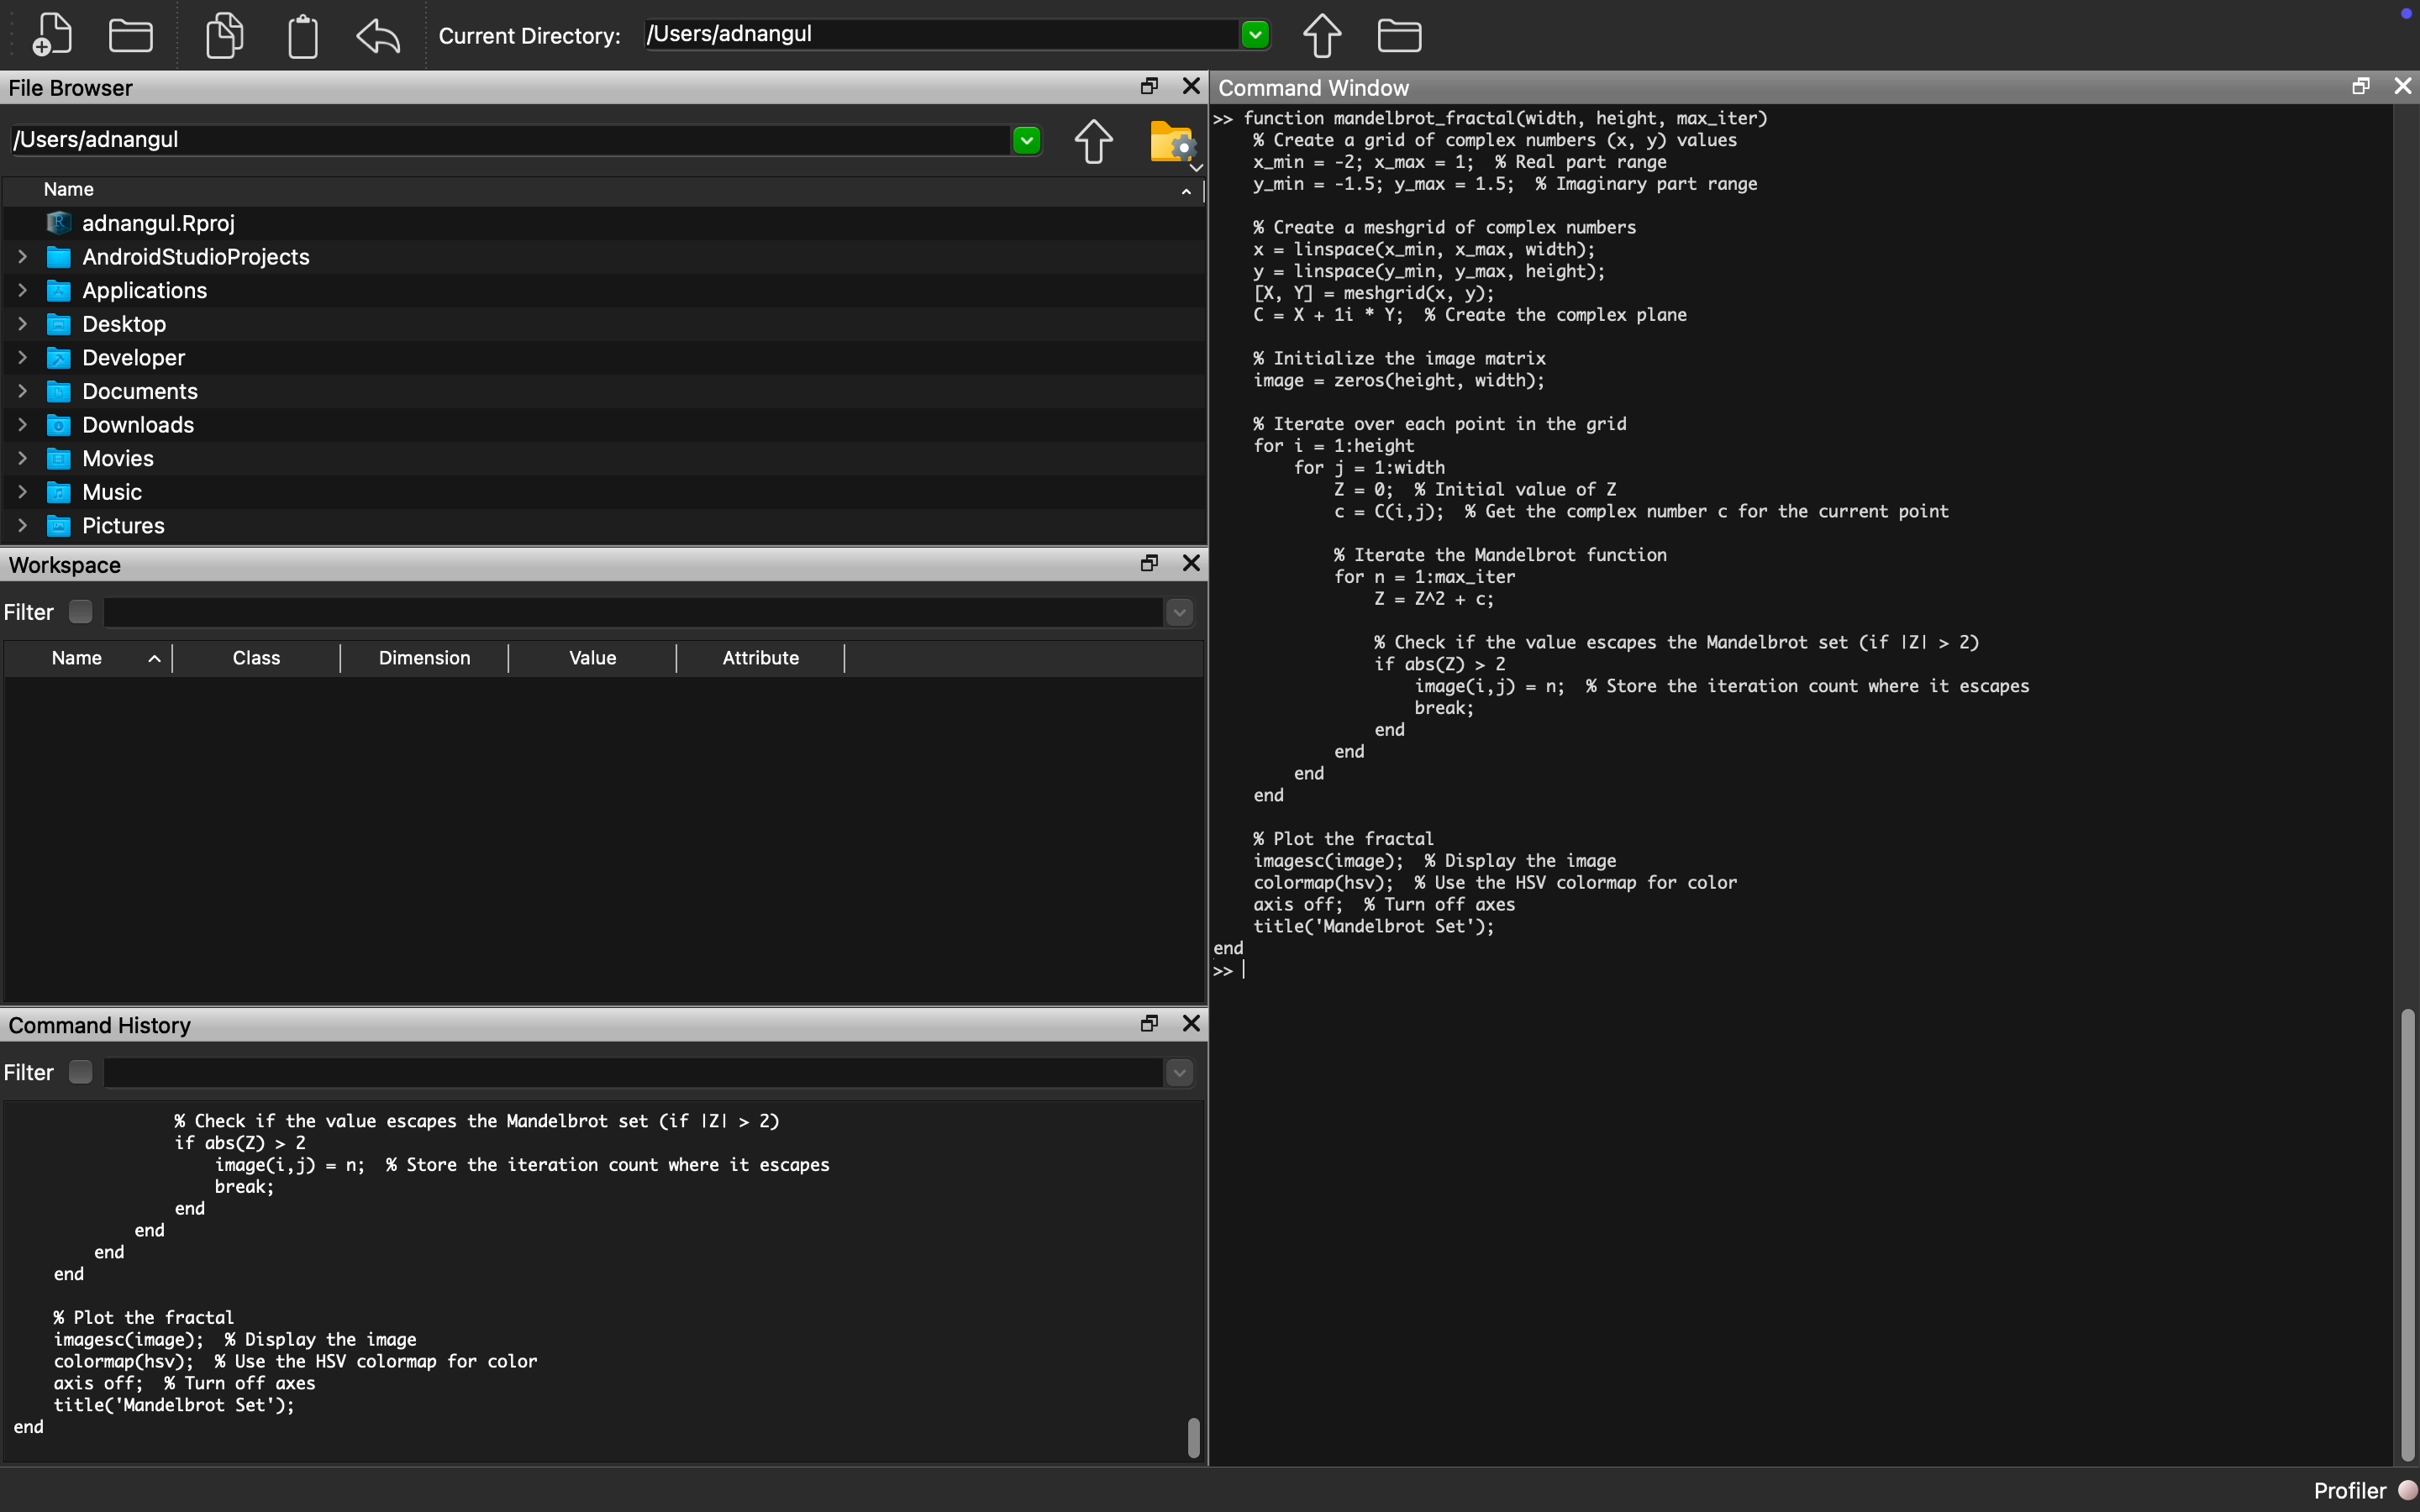  Describe the element at coordinates (2403, 1234) in the screenshot. I see `Scroll` at that location.